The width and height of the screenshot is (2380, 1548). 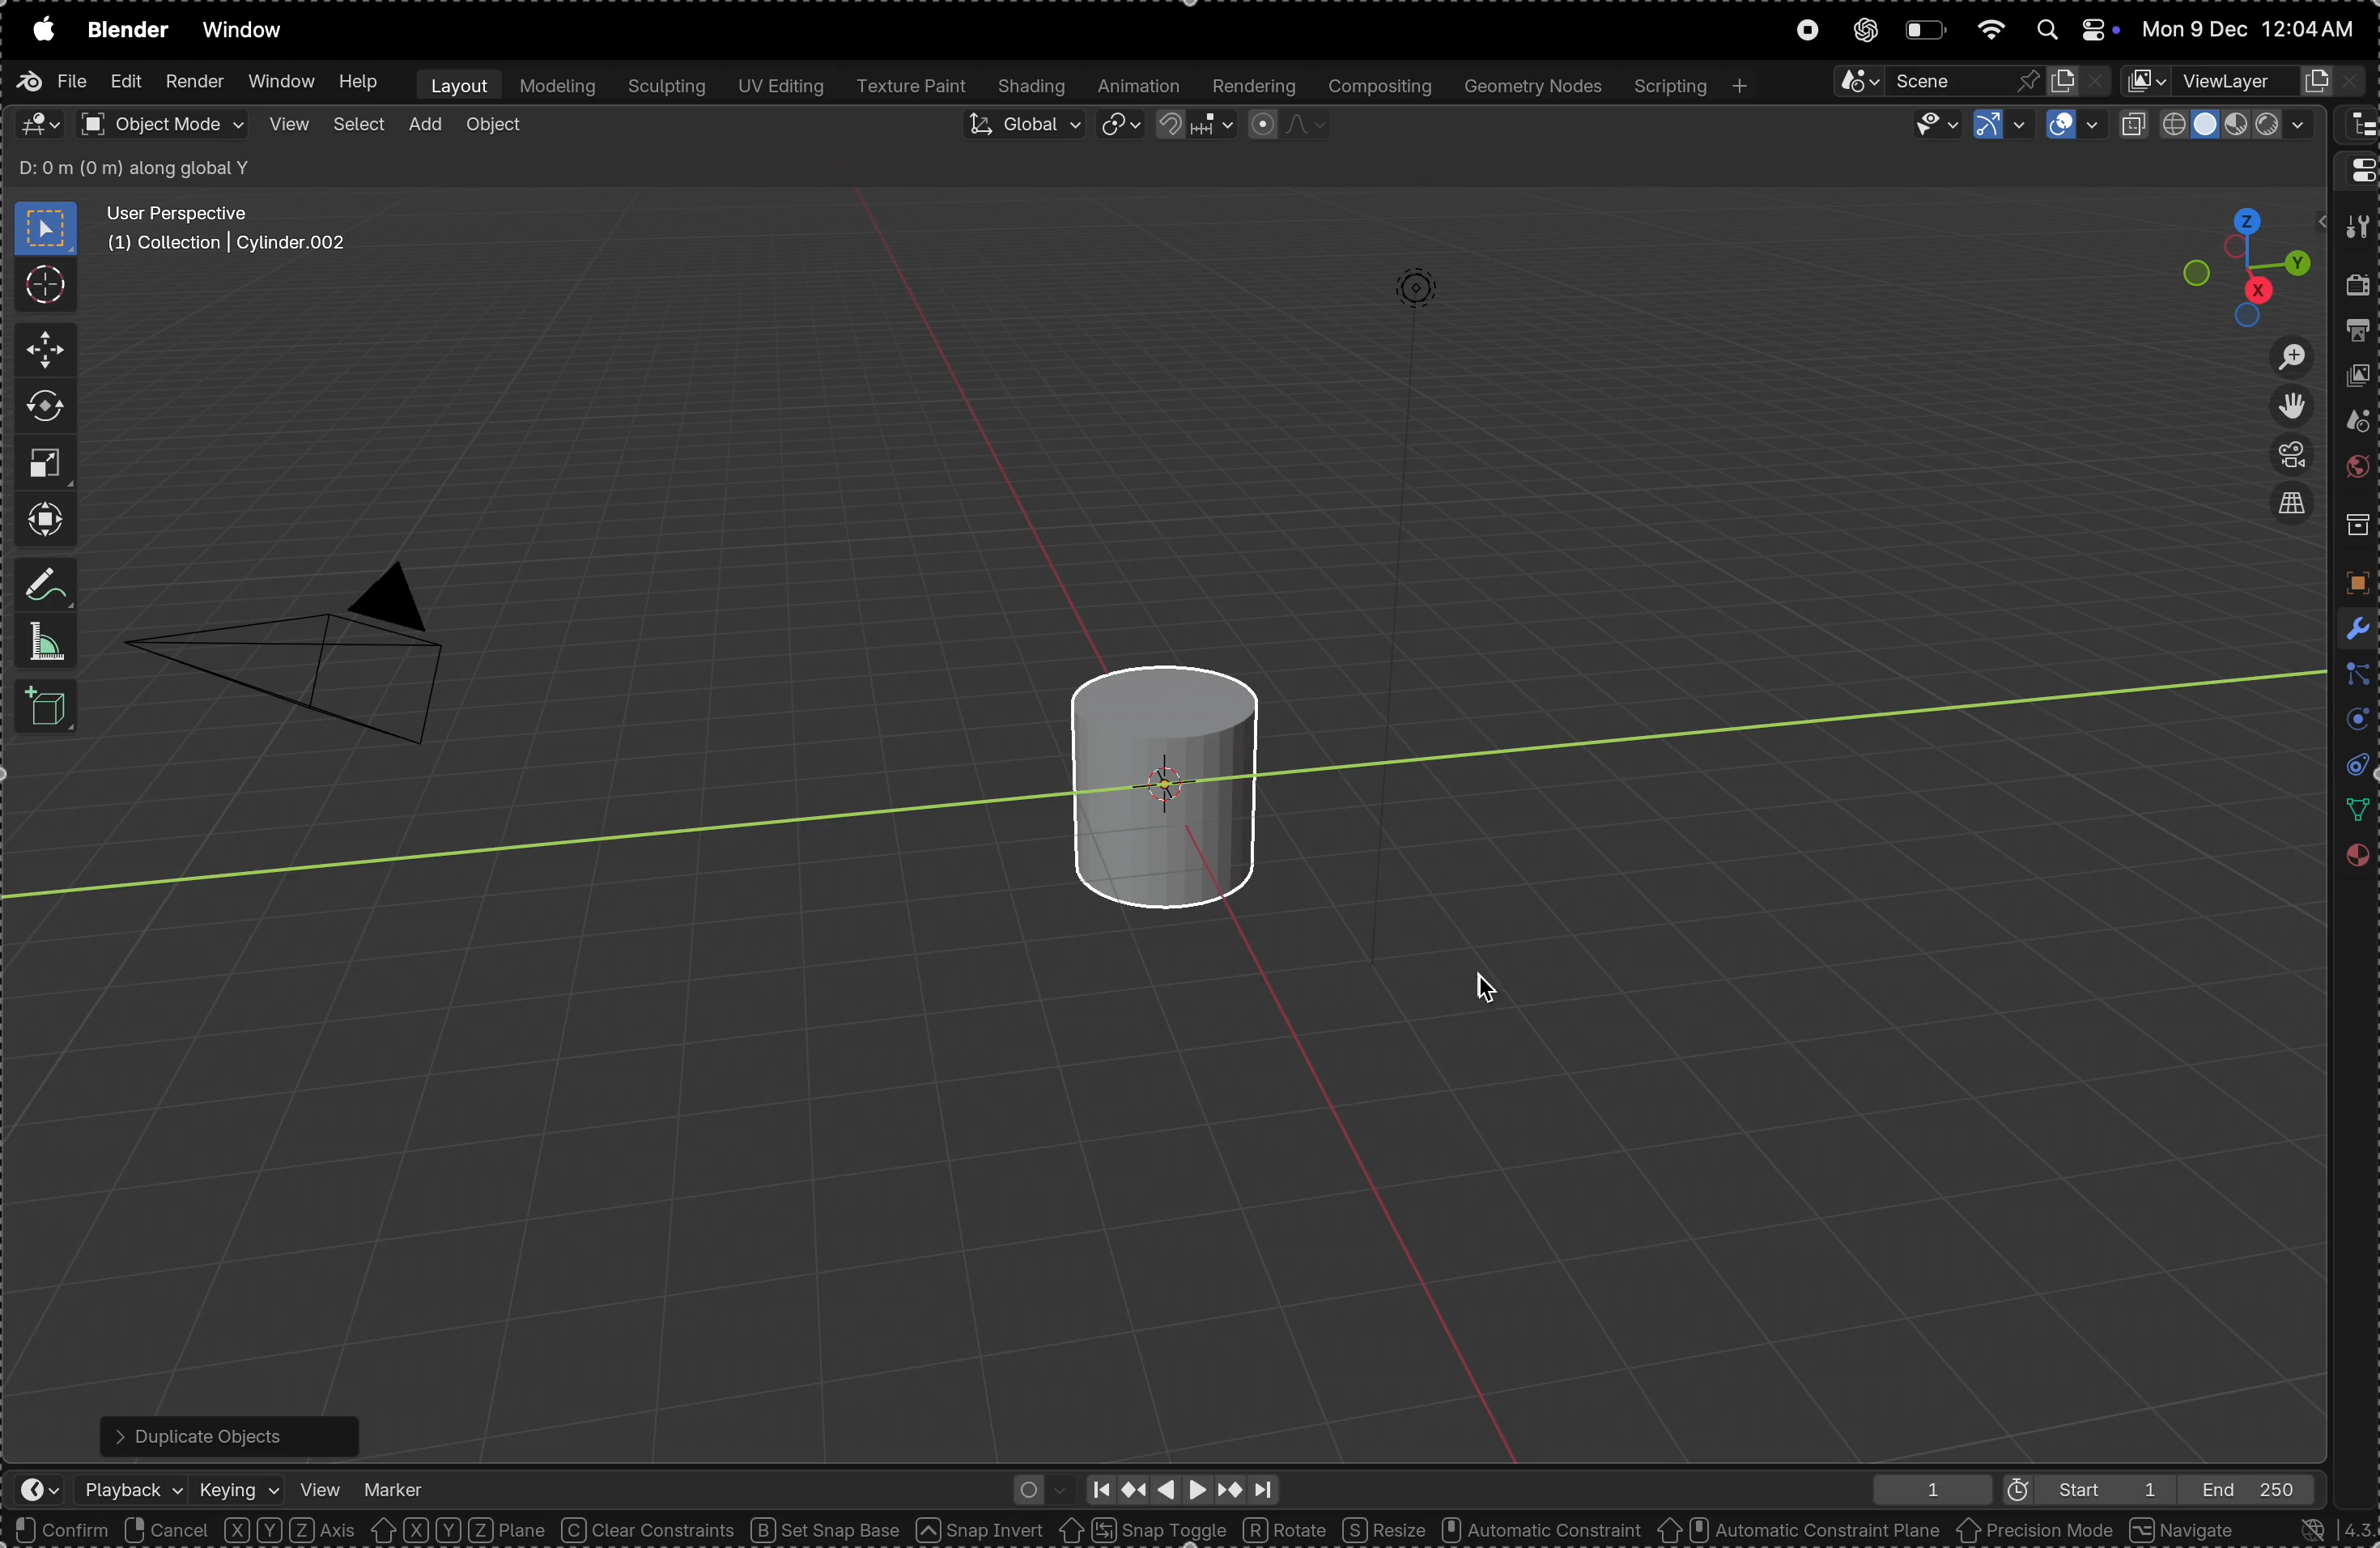 What do you see at coordinates (2352, 810) in the screenshot?
I see `data` at bounding box center [2352, 810].